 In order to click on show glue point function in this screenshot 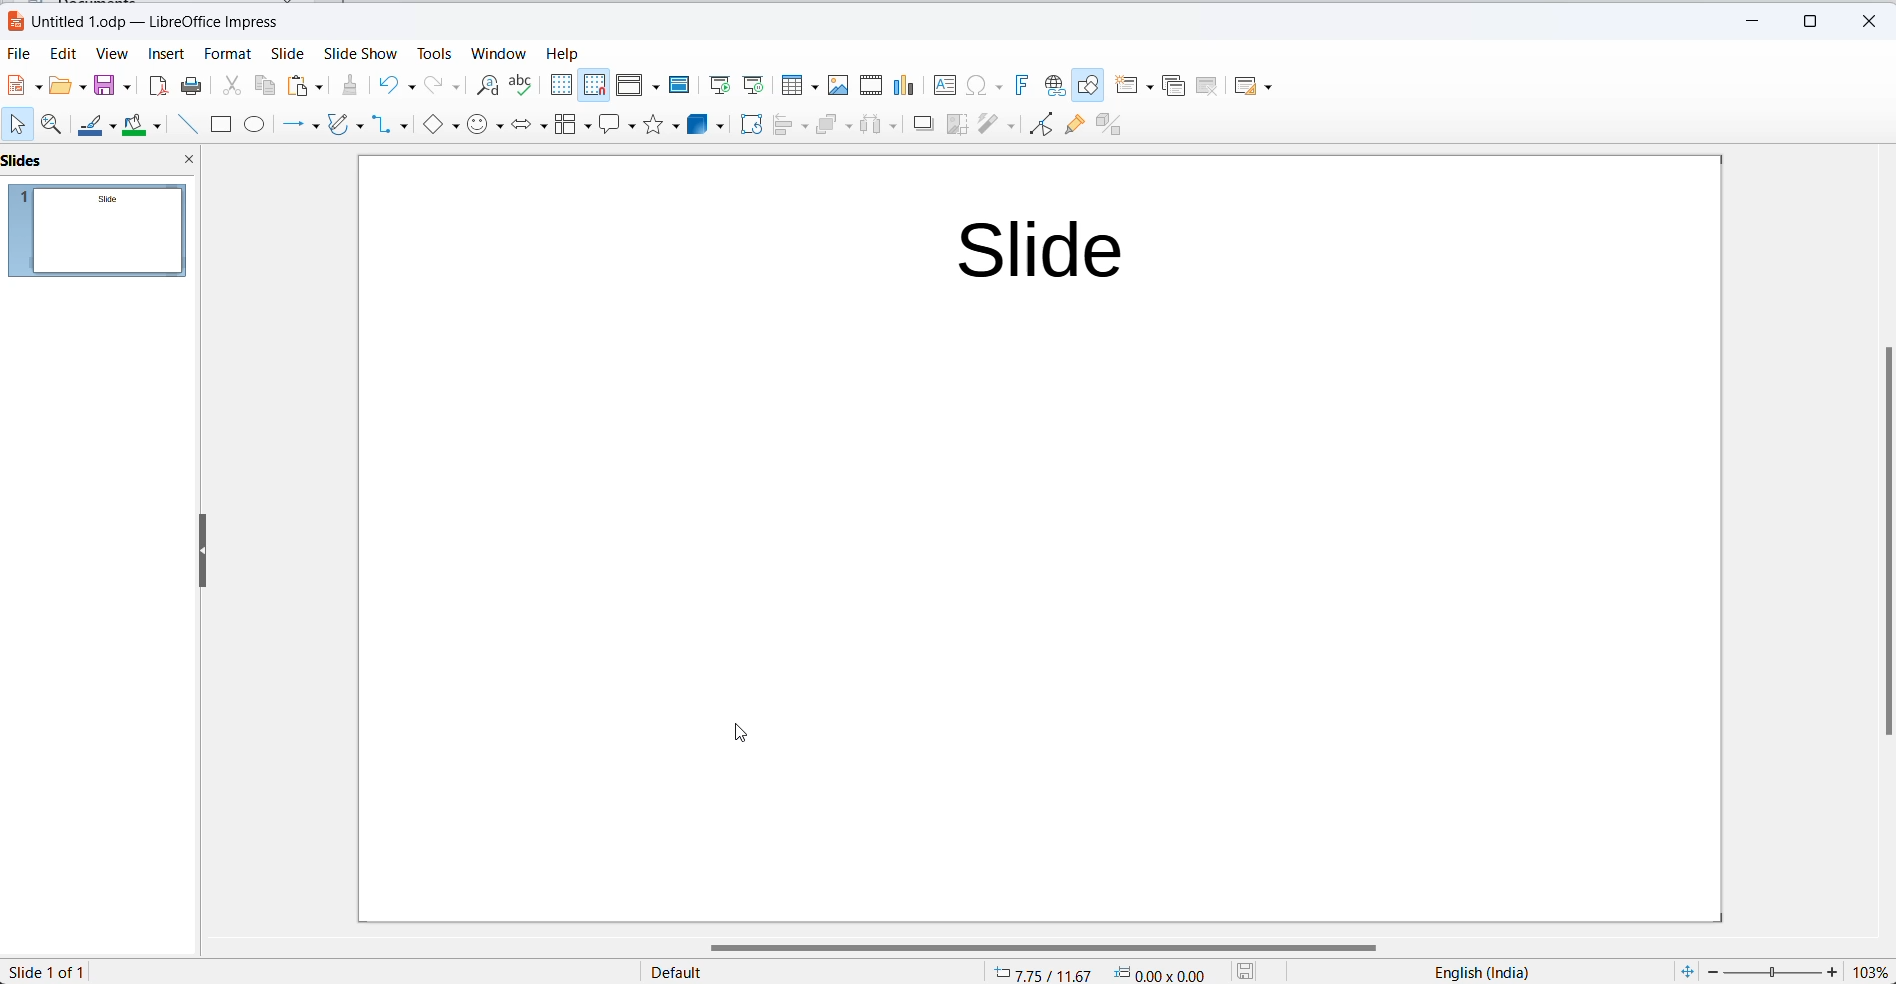, I will do `click(1075, 126)`.